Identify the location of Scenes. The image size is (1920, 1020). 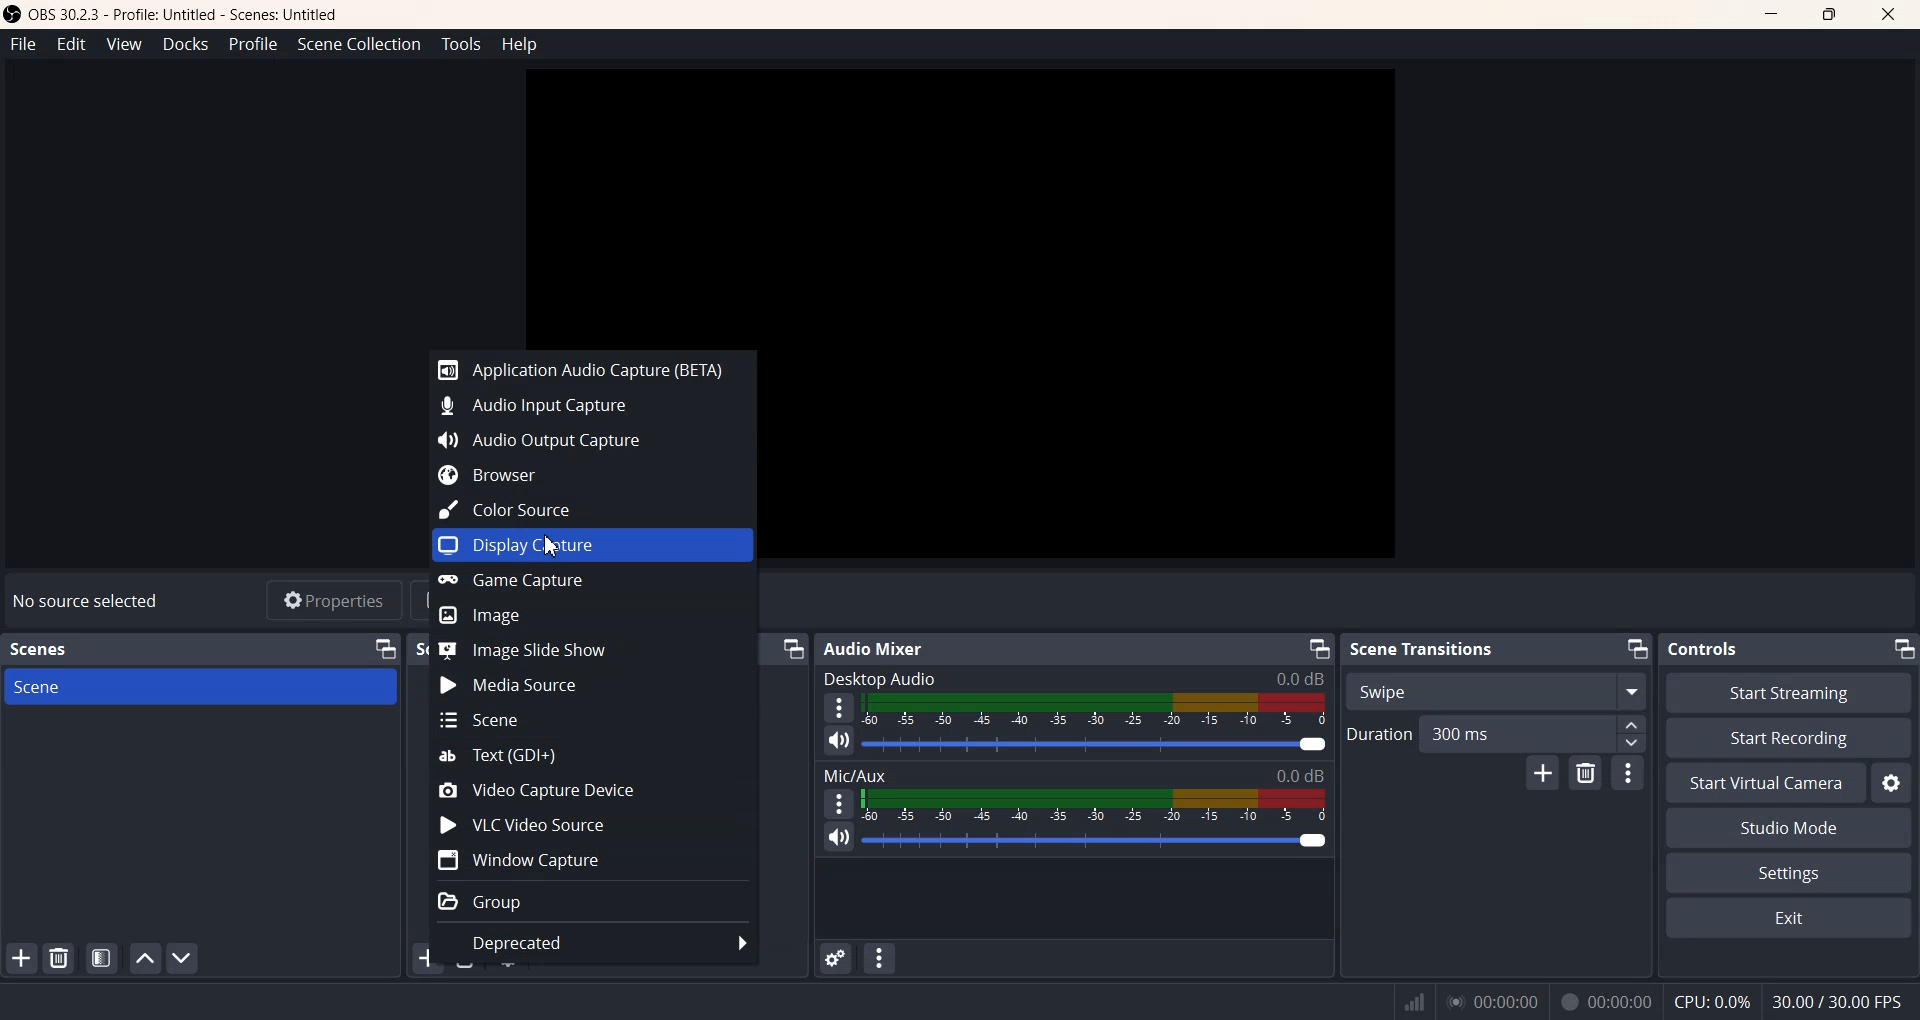
(49, 648).